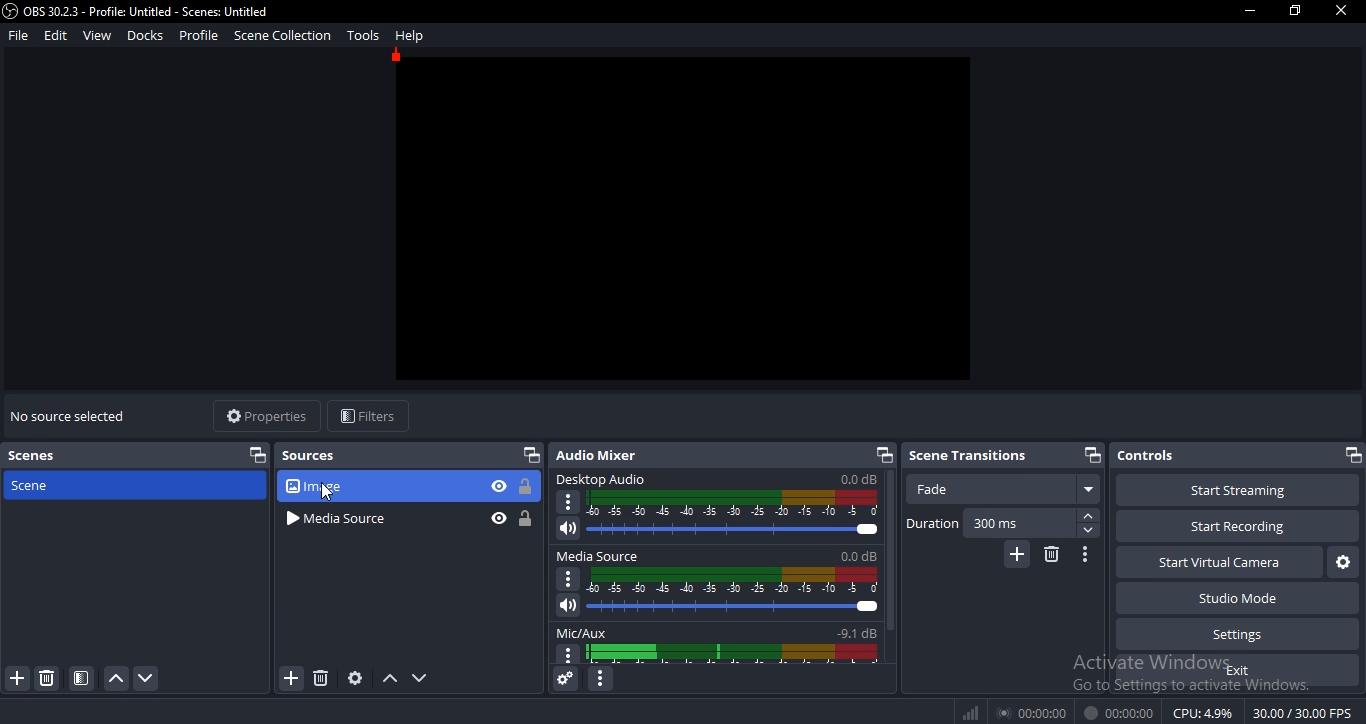 This screenshot has width=1366, height=724. What do you see at coordinates (713, 529) in the screenshot?
I see `volume slider` at bounding box center [713, 529].